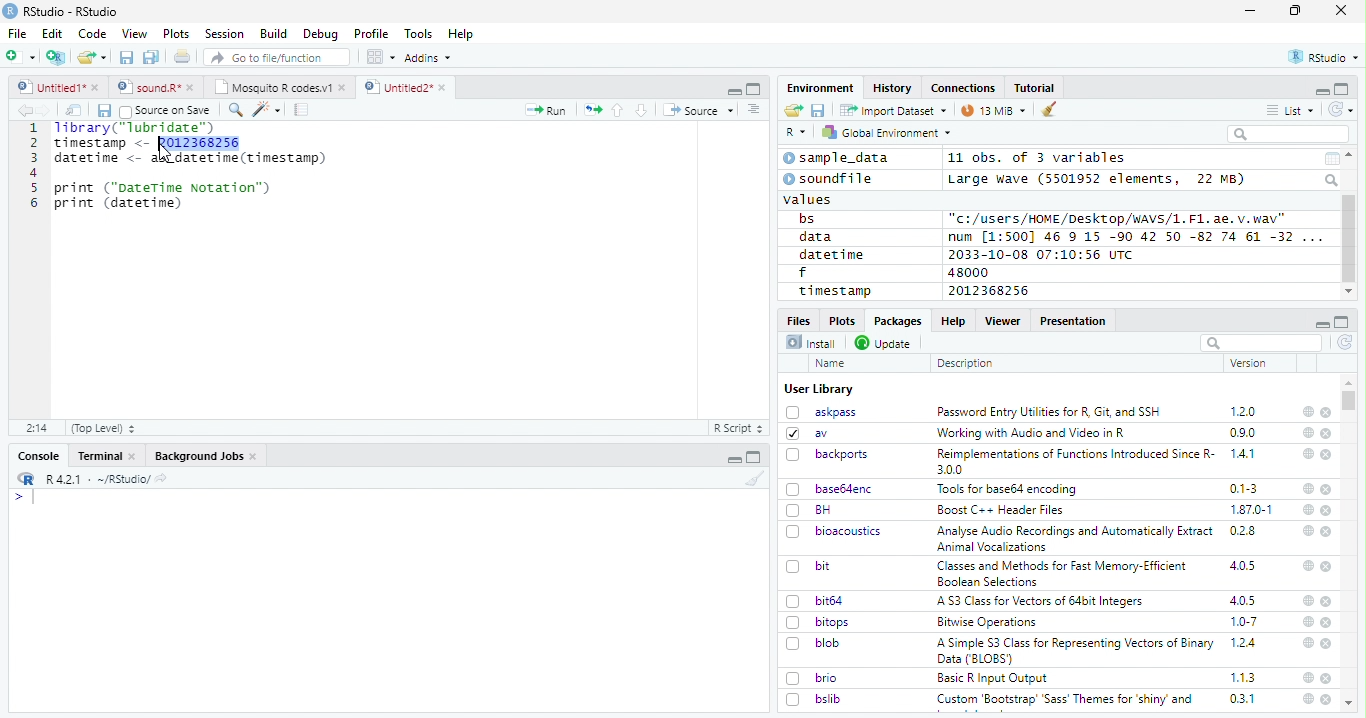  I want to click on num [1:500] 46 9 15 -90 42 50 -82 74 61 -32 ..., so click(1135, 236).